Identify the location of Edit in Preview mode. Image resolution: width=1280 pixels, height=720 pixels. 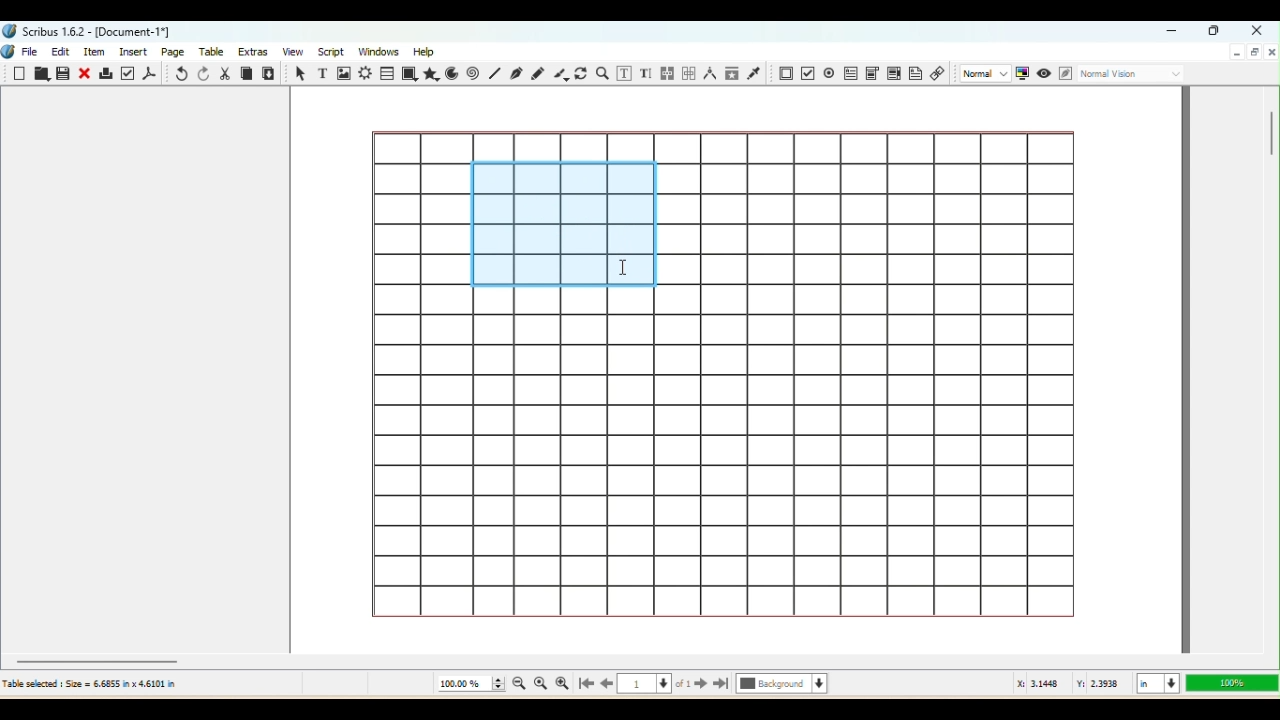
(1064, 74).